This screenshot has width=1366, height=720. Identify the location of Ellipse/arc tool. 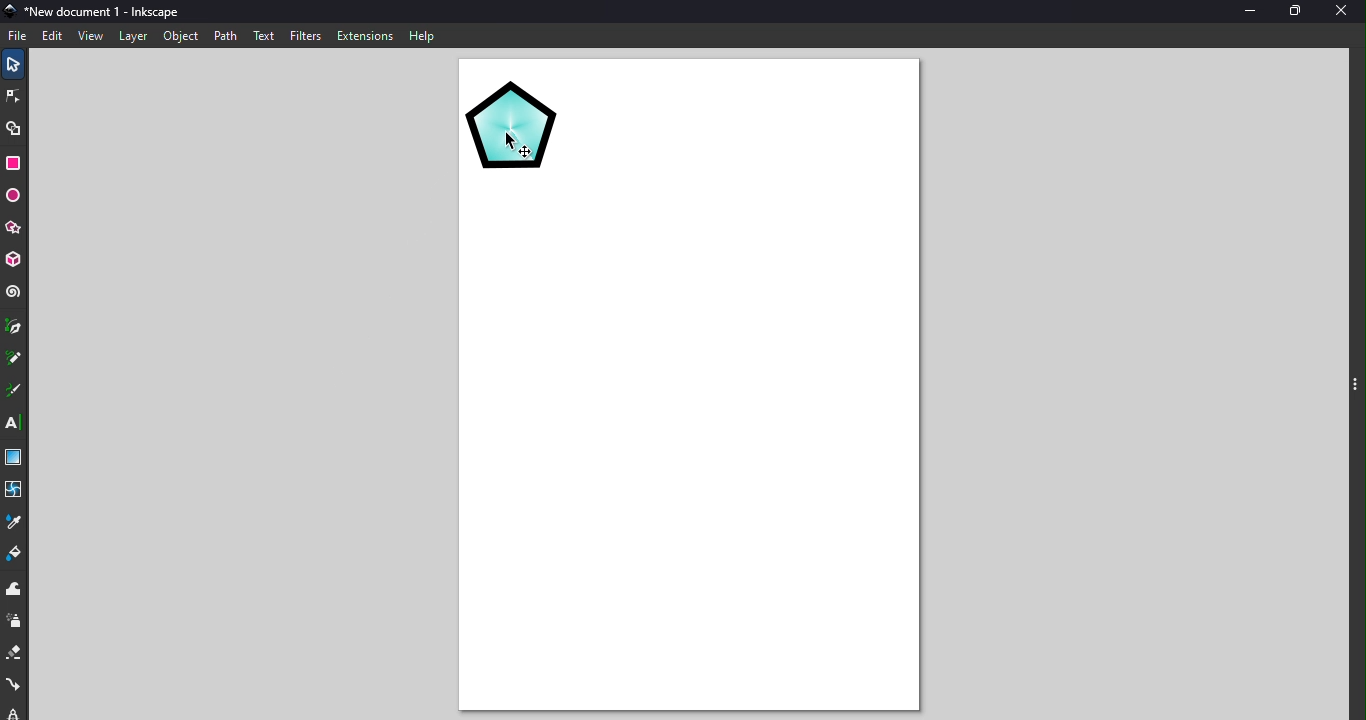
(16, 196).